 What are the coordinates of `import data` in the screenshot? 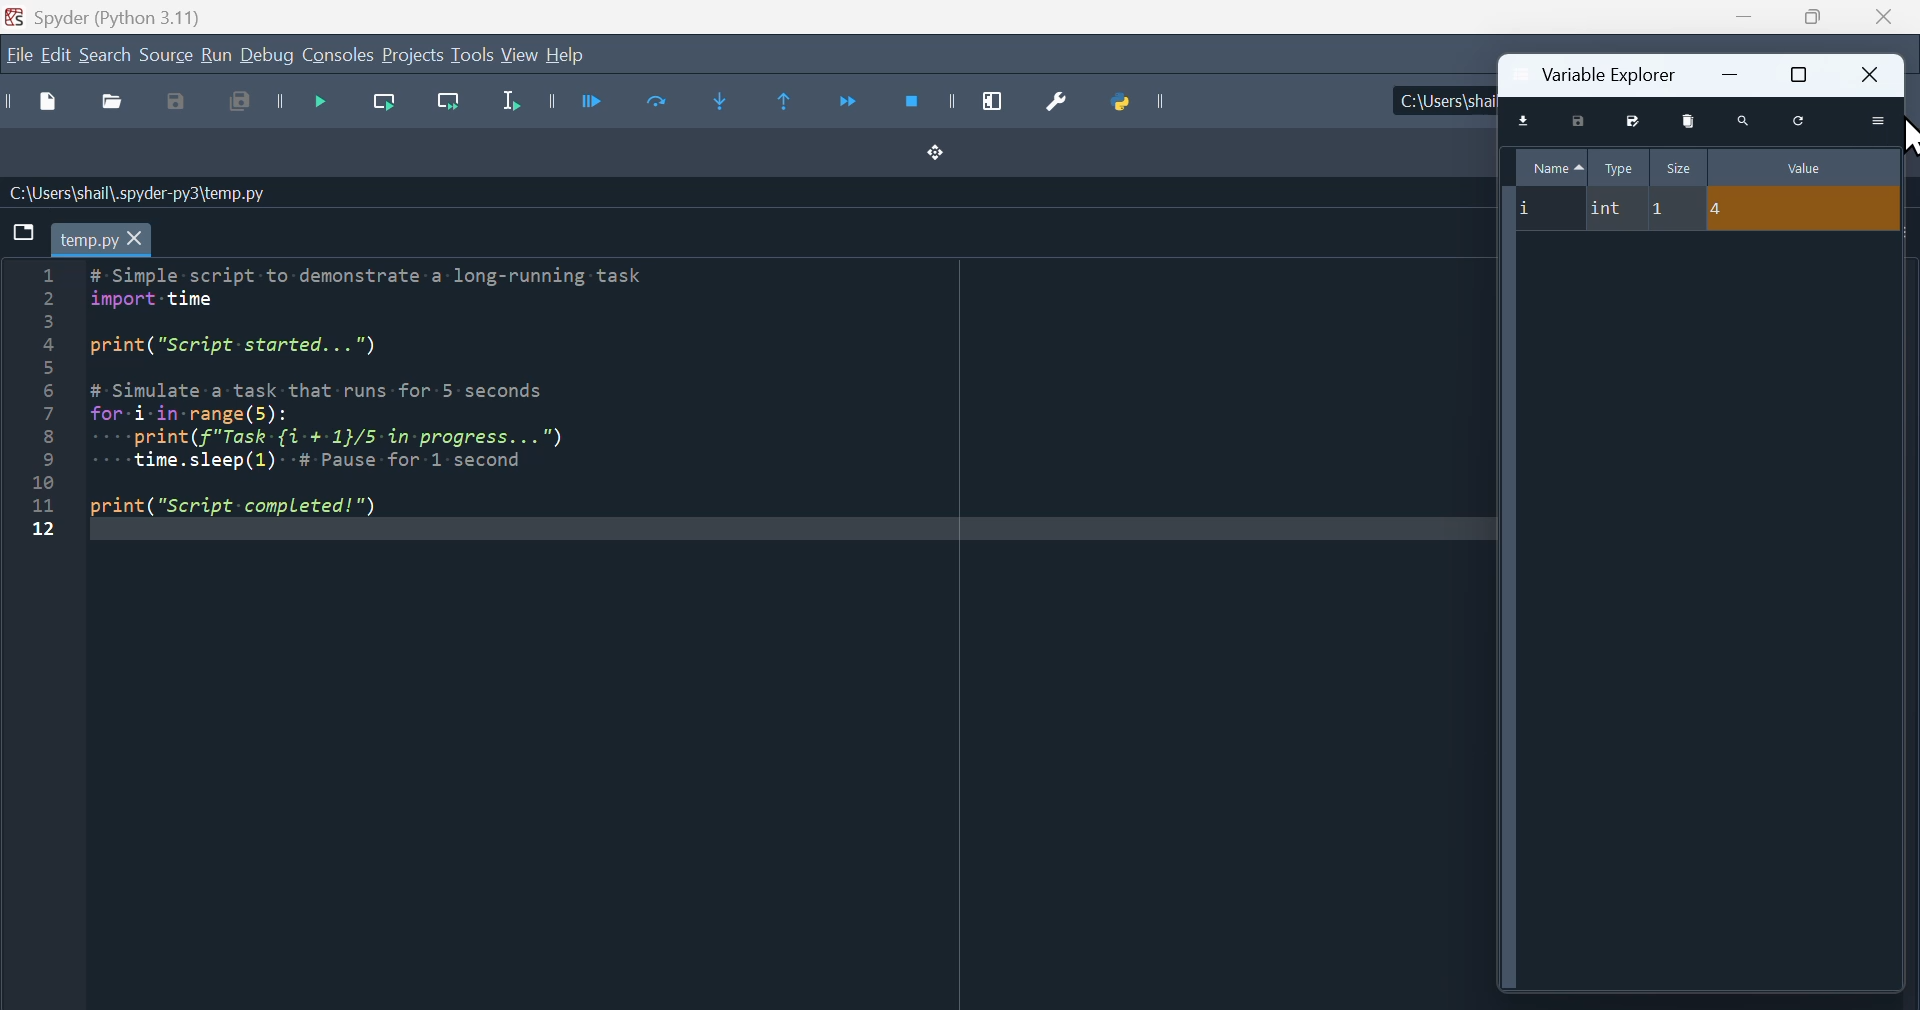 It's located at (1528, 122).